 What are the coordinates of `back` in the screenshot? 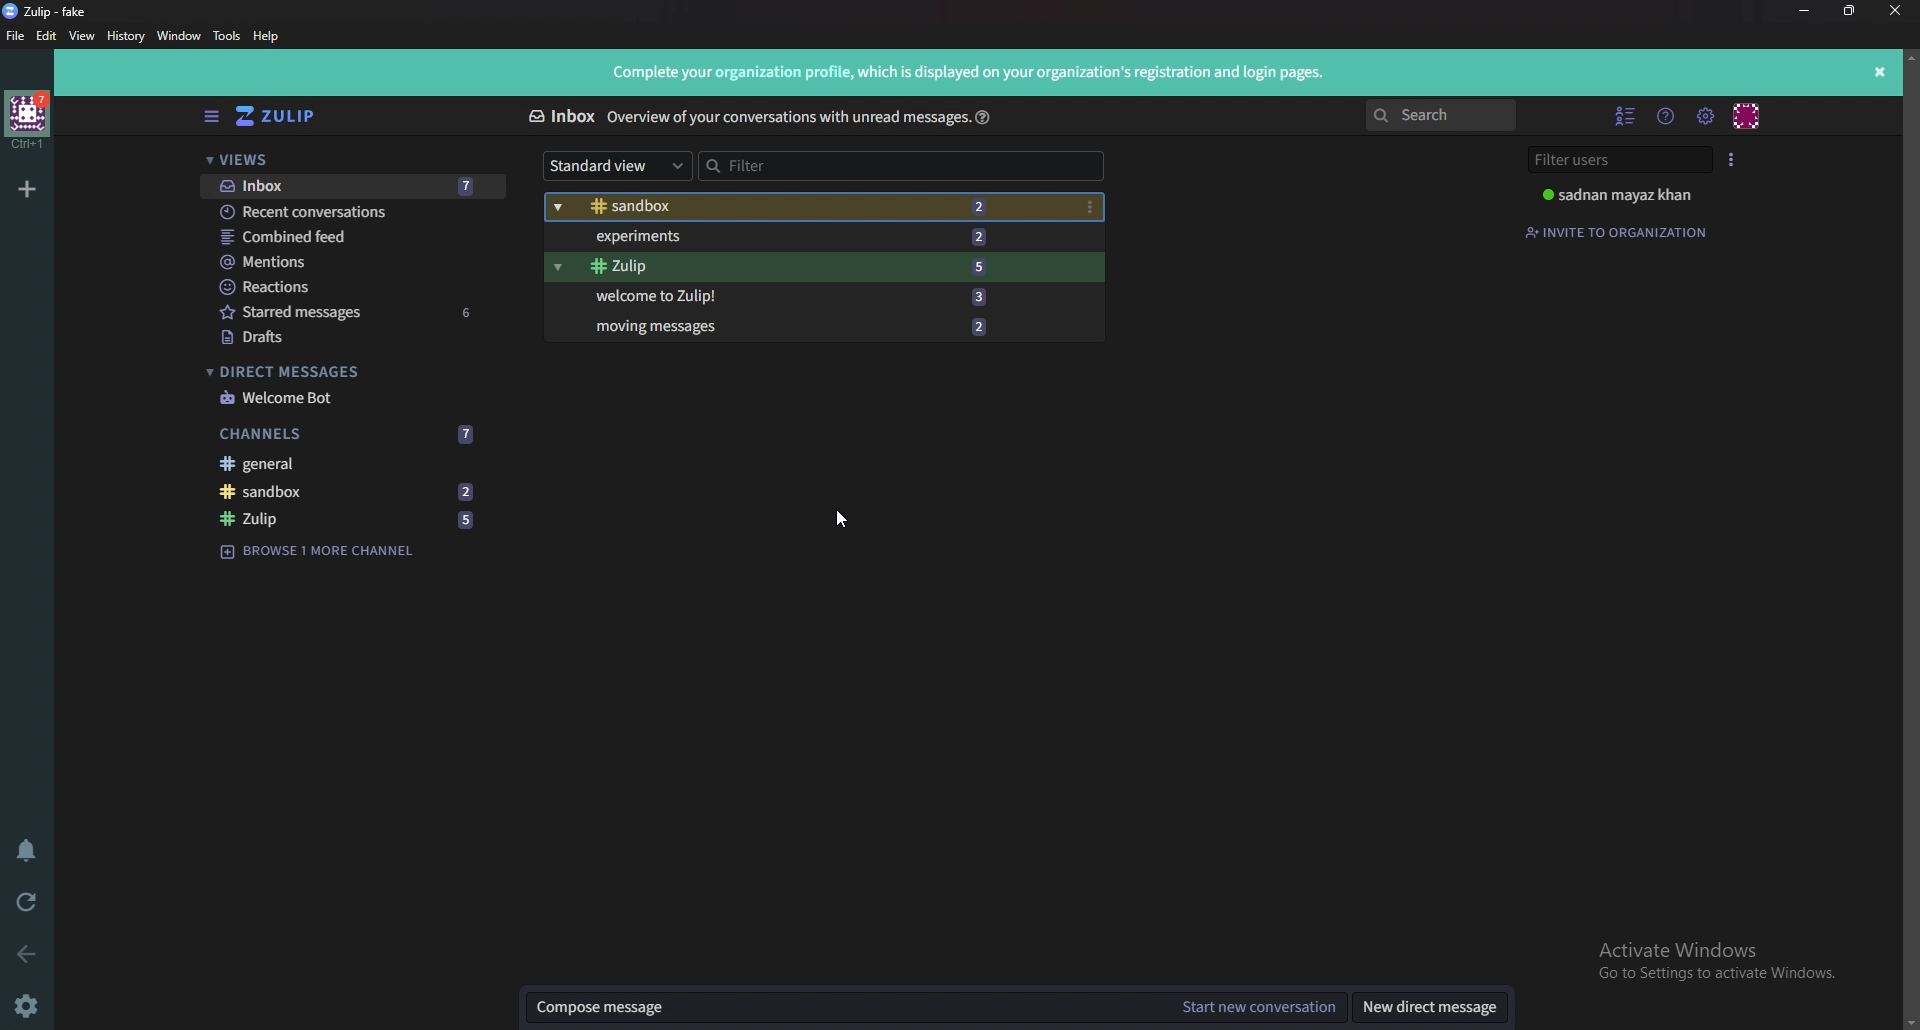 It's located at (30, 956).